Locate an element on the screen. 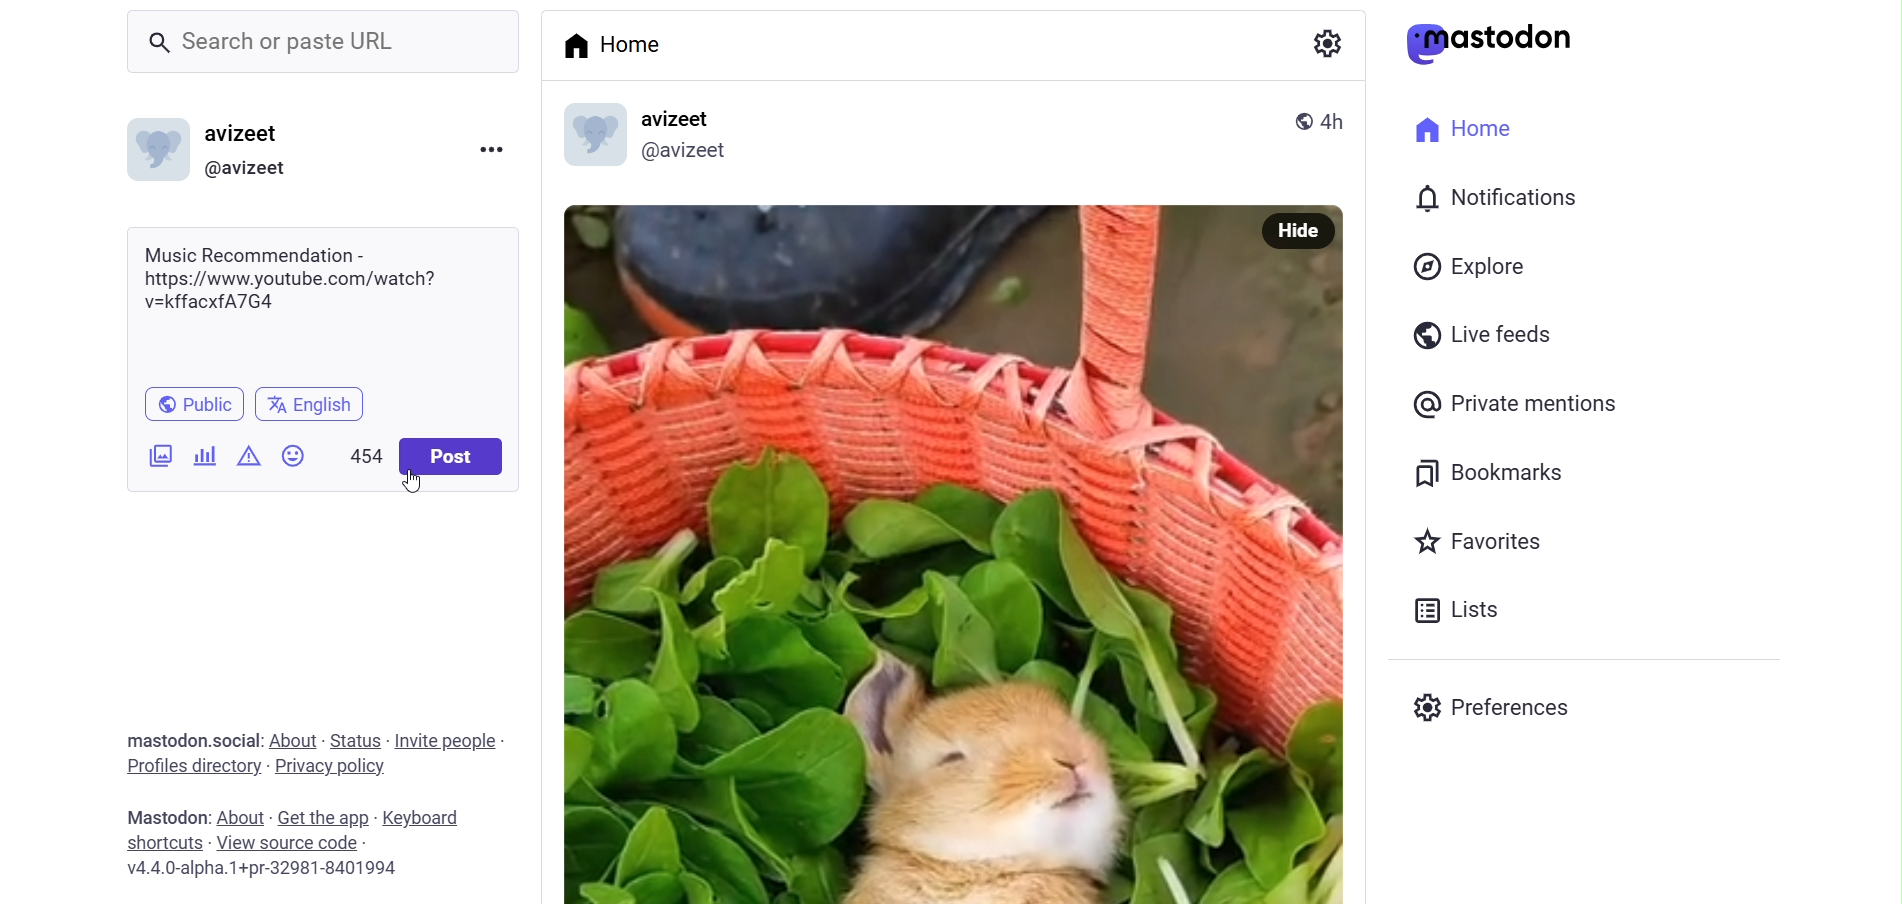  about is located at coordinates (292, 740).